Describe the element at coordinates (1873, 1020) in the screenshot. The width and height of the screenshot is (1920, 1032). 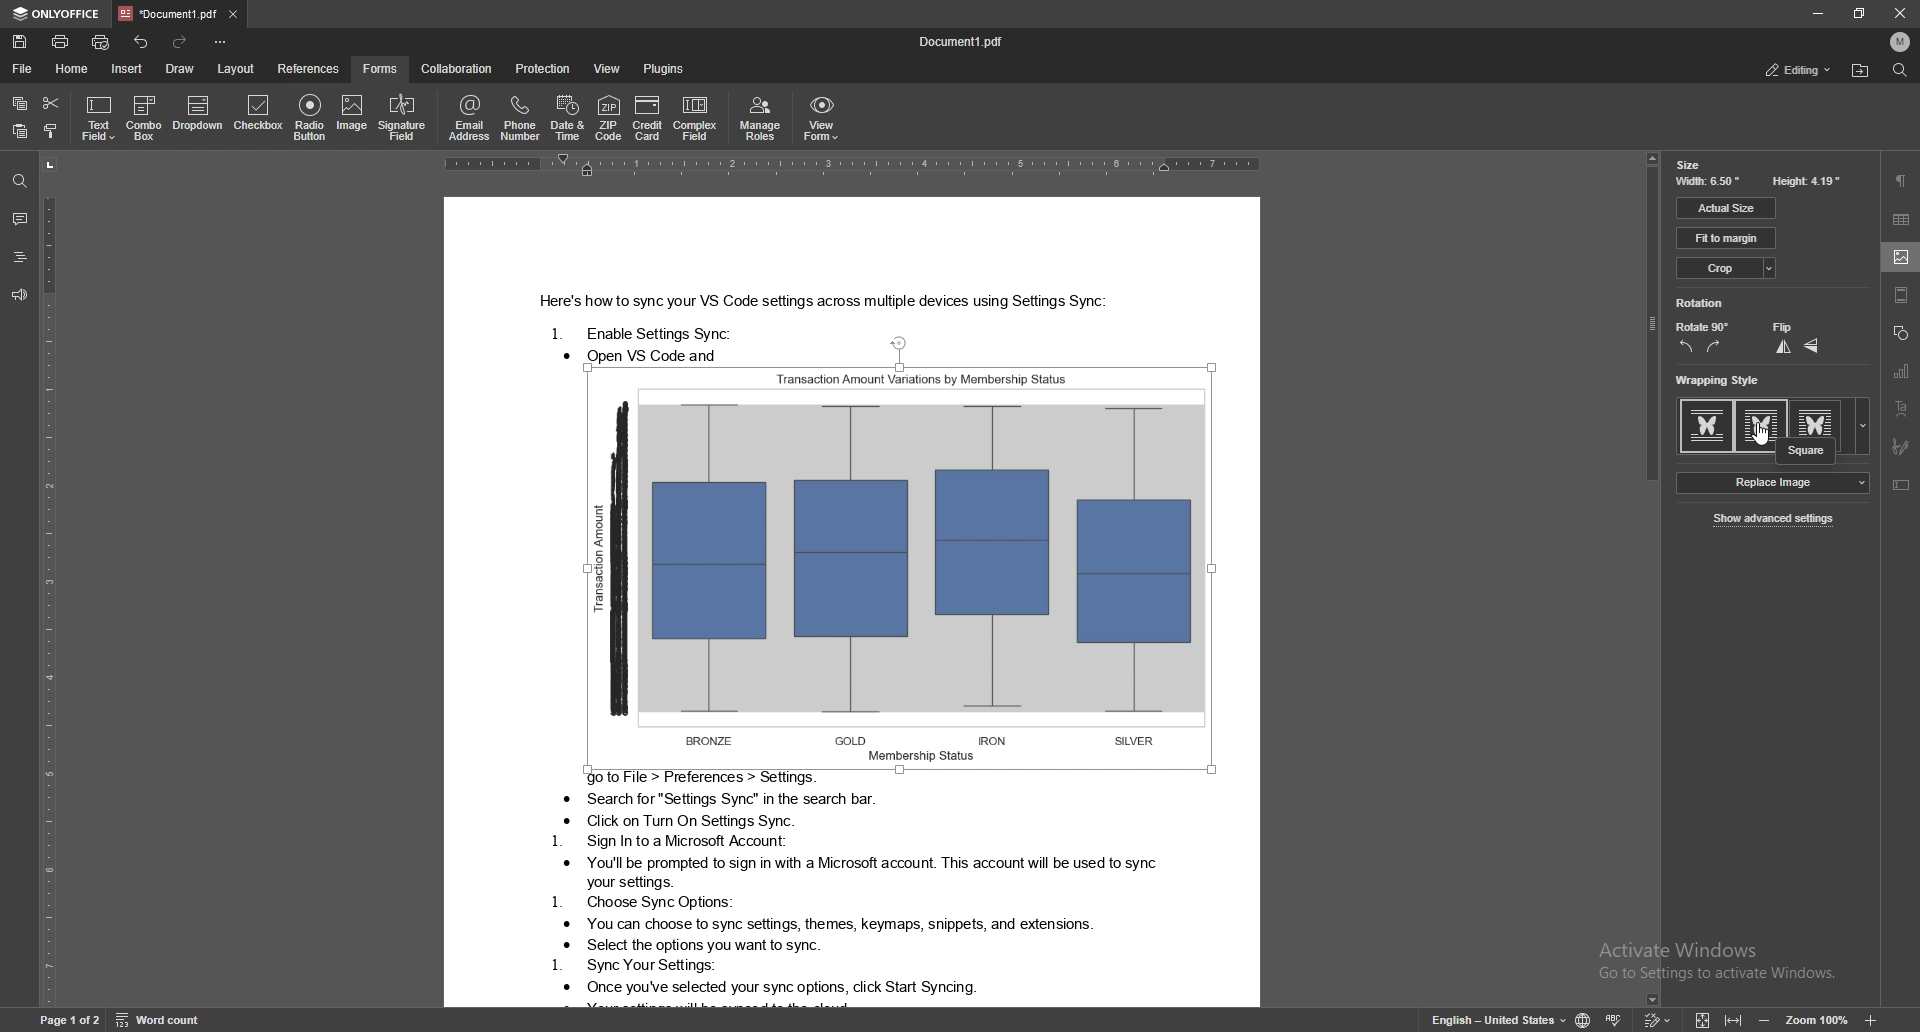
I see `icon` at that location.